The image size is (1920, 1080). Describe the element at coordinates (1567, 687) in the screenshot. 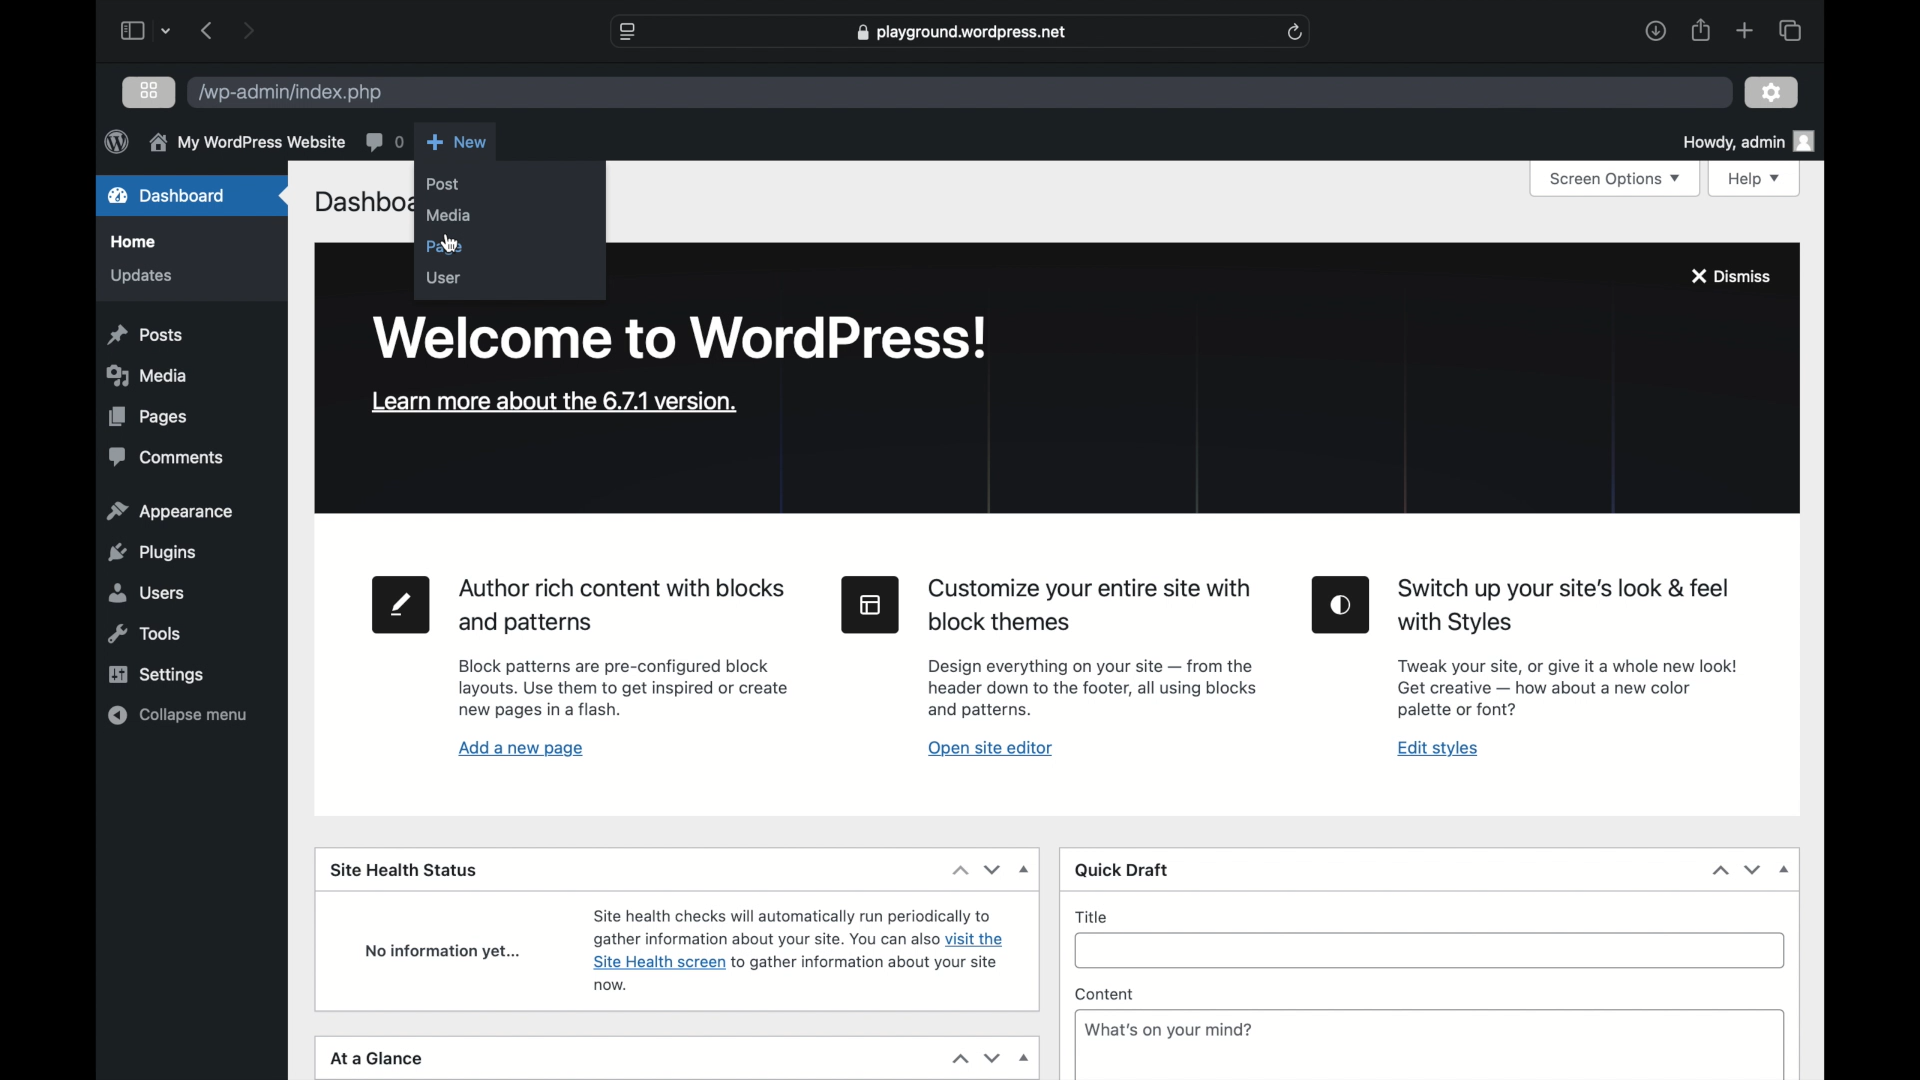

I see `edit styles tool information` at that location.